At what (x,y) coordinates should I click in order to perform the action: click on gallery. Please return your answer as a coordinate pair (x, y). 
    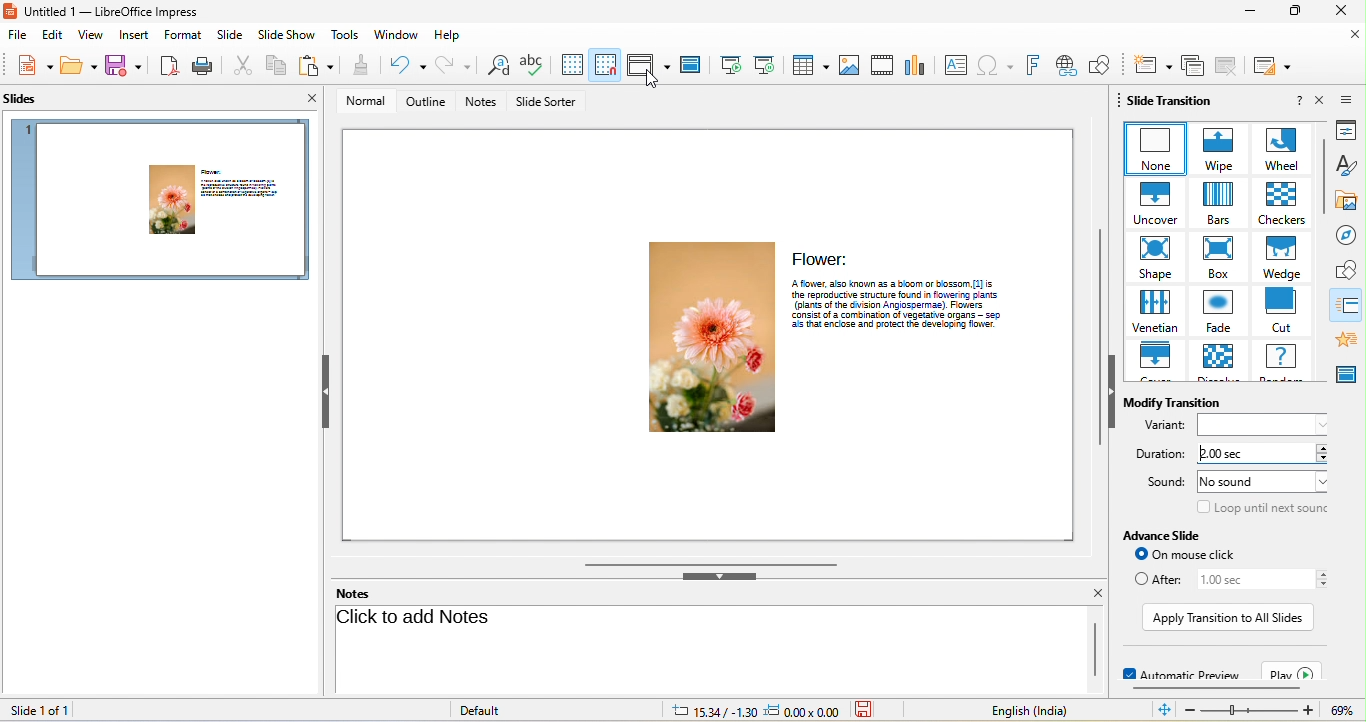
    Looking at the image, I should click on (1351, 199).